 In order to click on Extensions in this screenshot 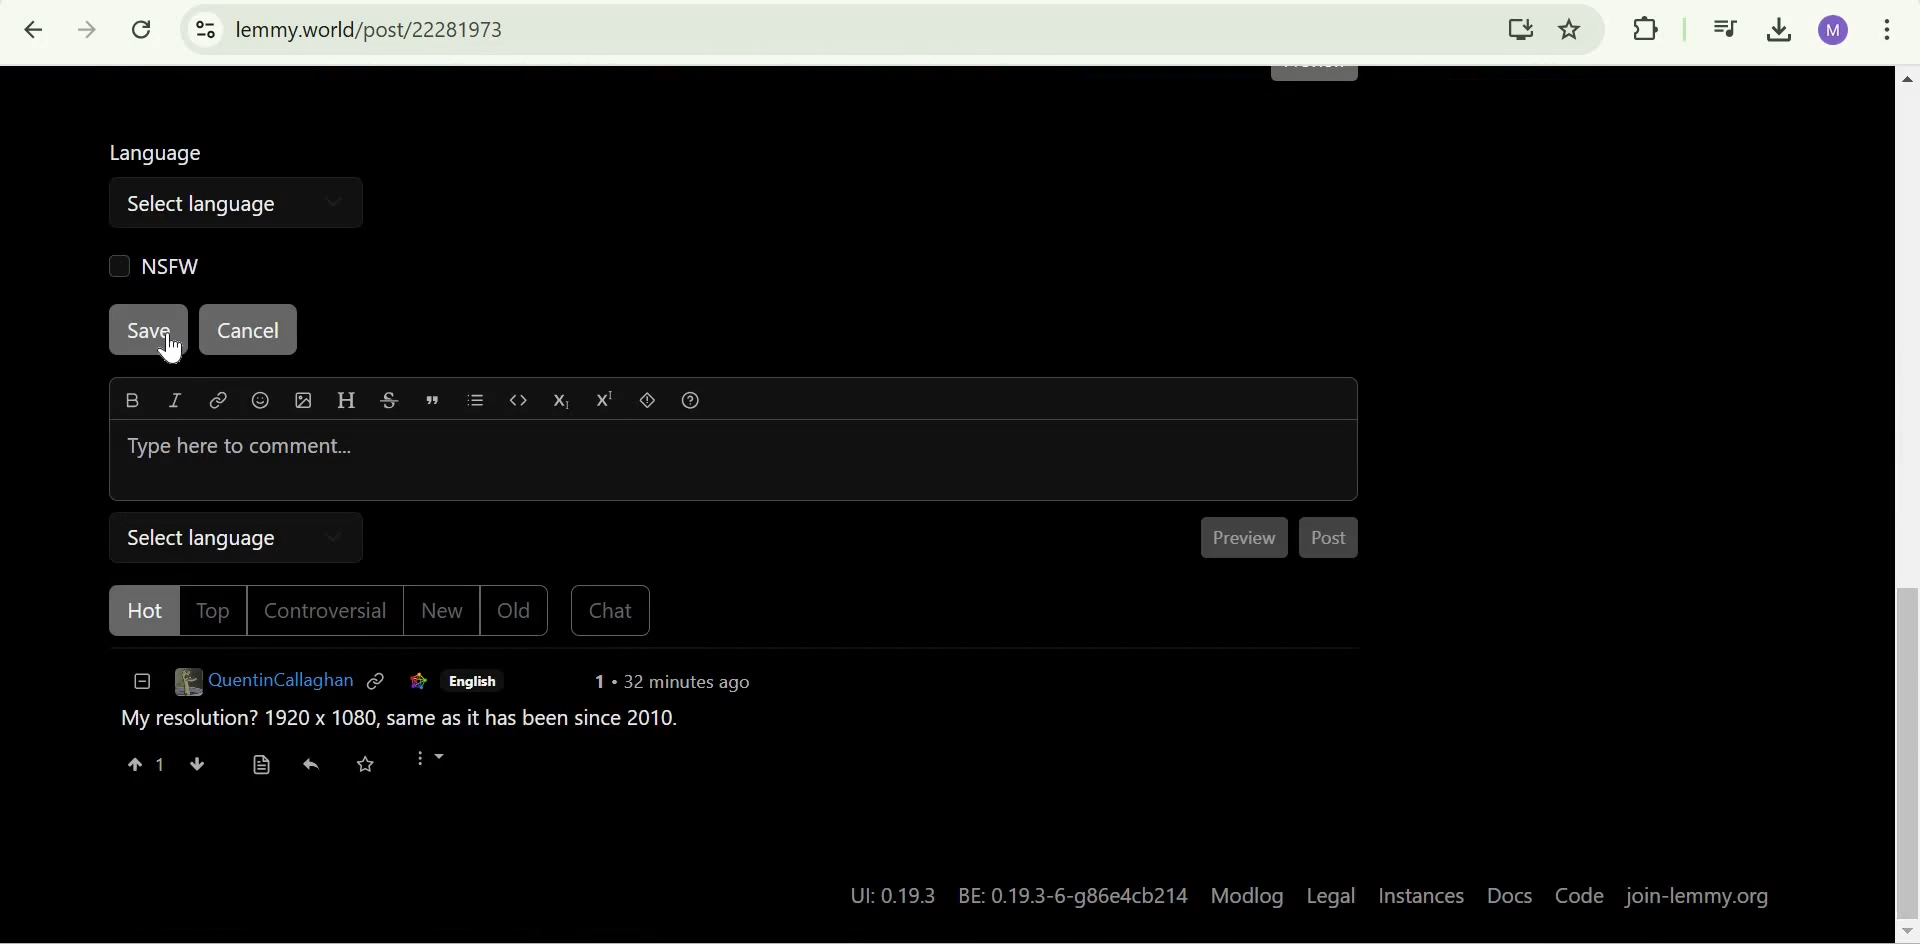, I will do `click(1645, 28)`.